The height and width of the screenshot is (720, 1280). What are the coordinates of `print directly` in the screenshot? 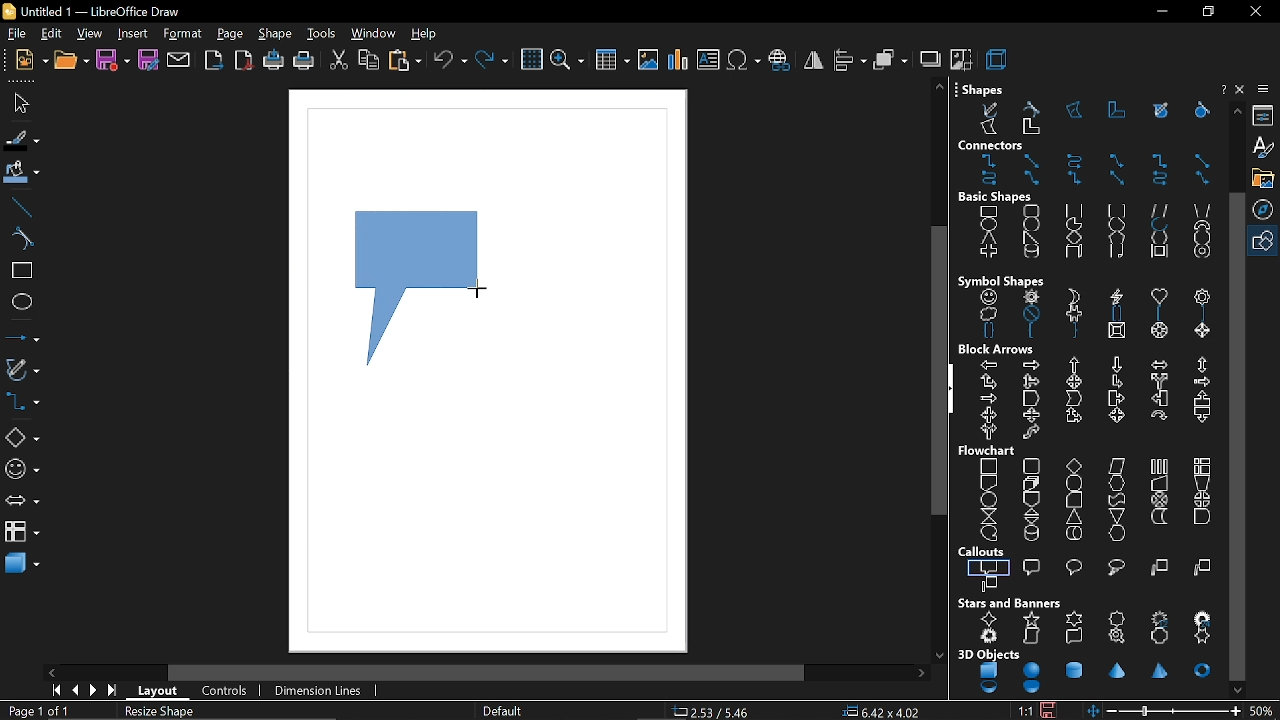 It's located at (274, 62).